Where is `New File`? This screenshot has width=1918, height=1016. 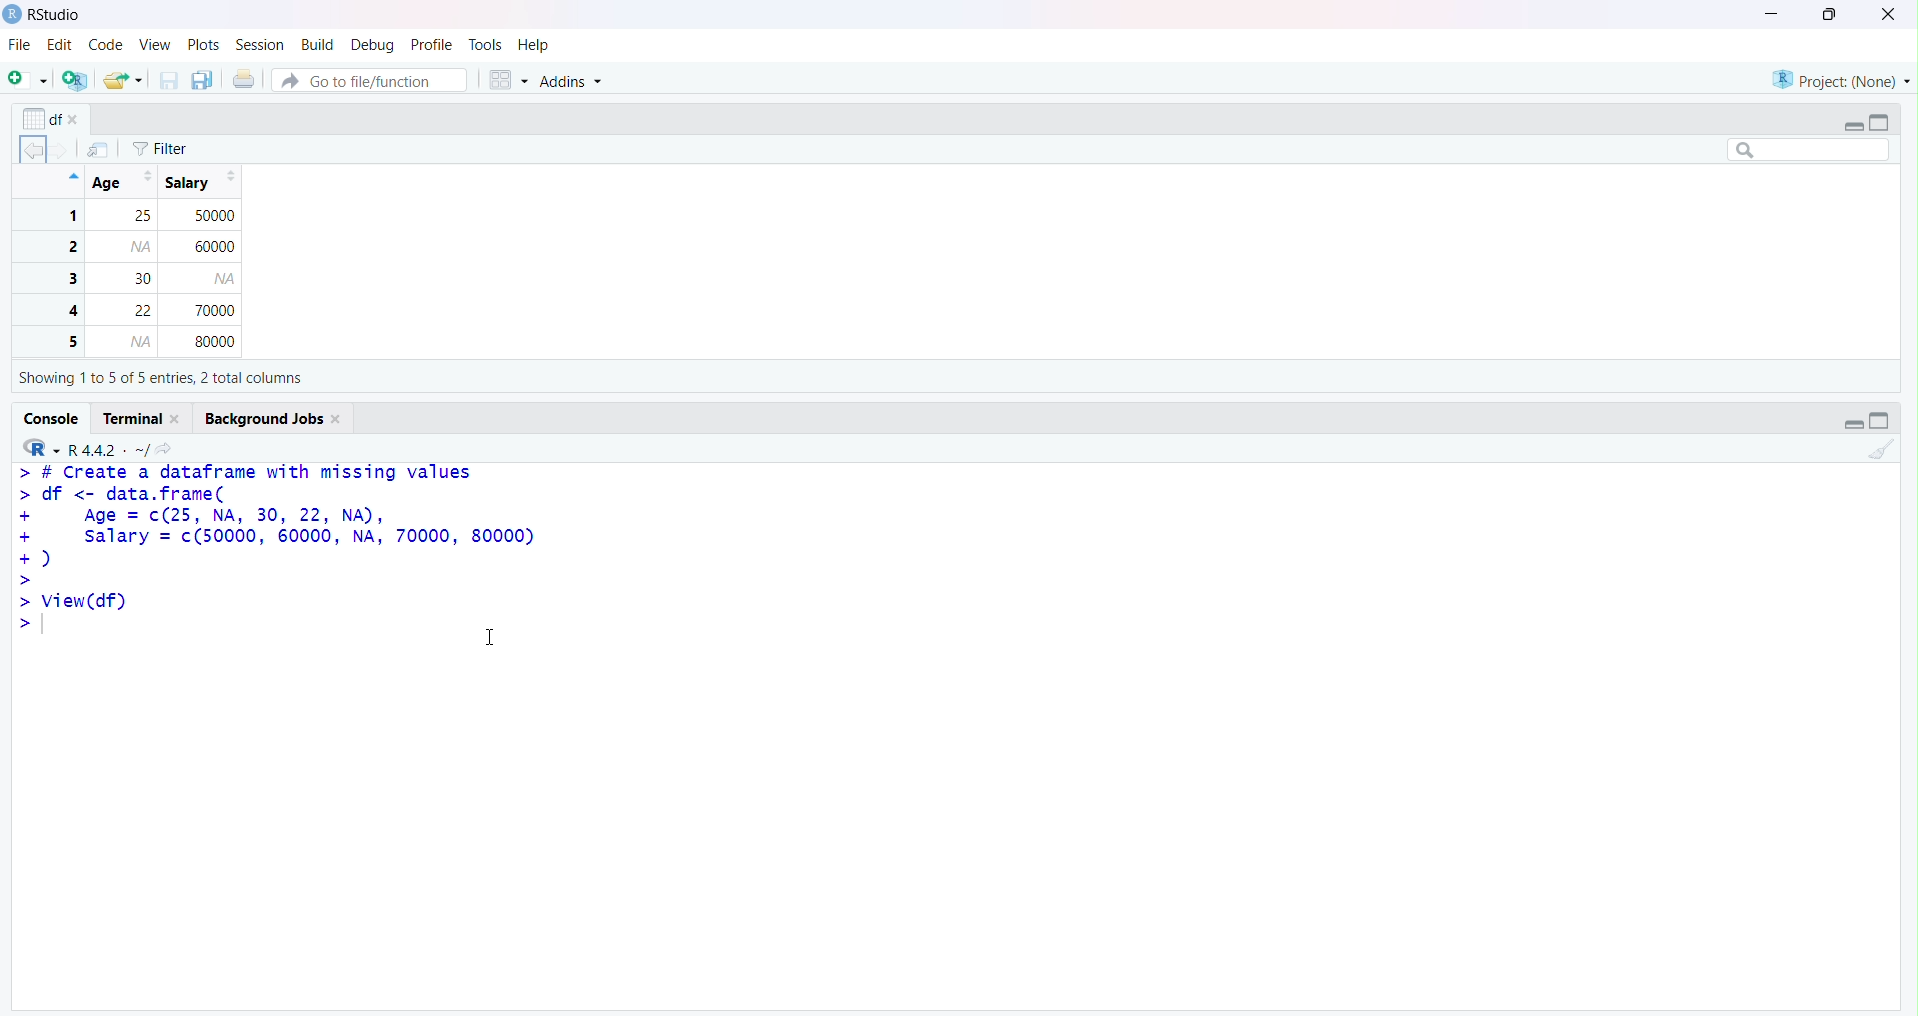
New File is located at coordinates (27, 74).